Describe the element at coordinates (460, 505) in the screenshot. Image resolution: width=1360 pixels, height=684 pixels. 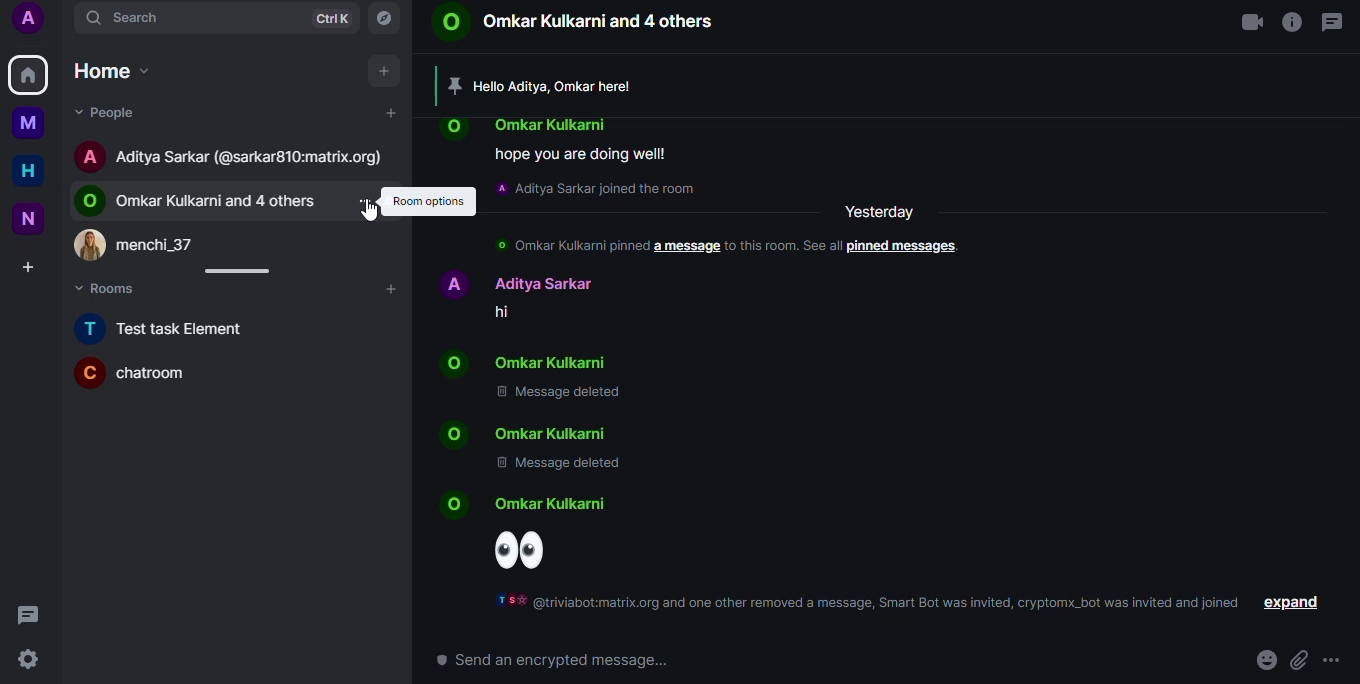
I see `o` at that location.